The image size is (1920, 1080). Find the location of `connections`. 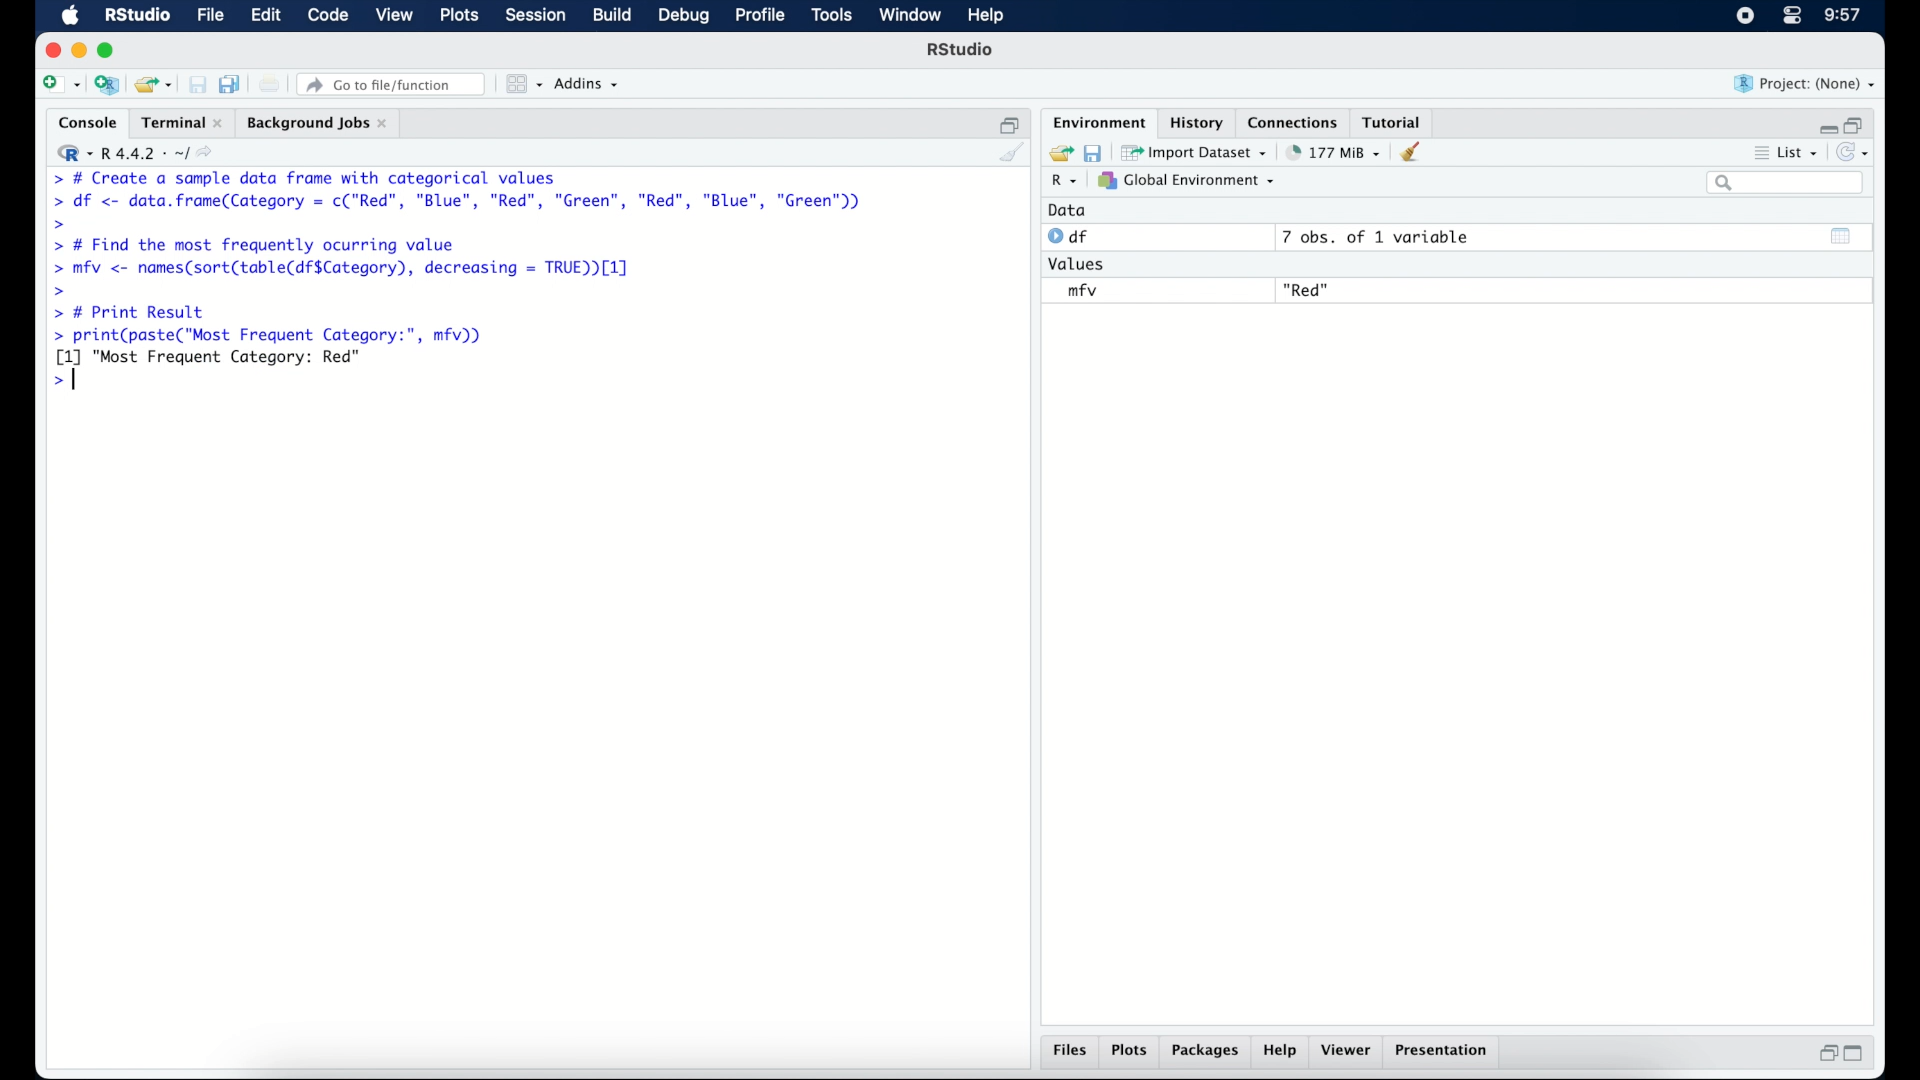

connections is located at coordinates (1295, 121).